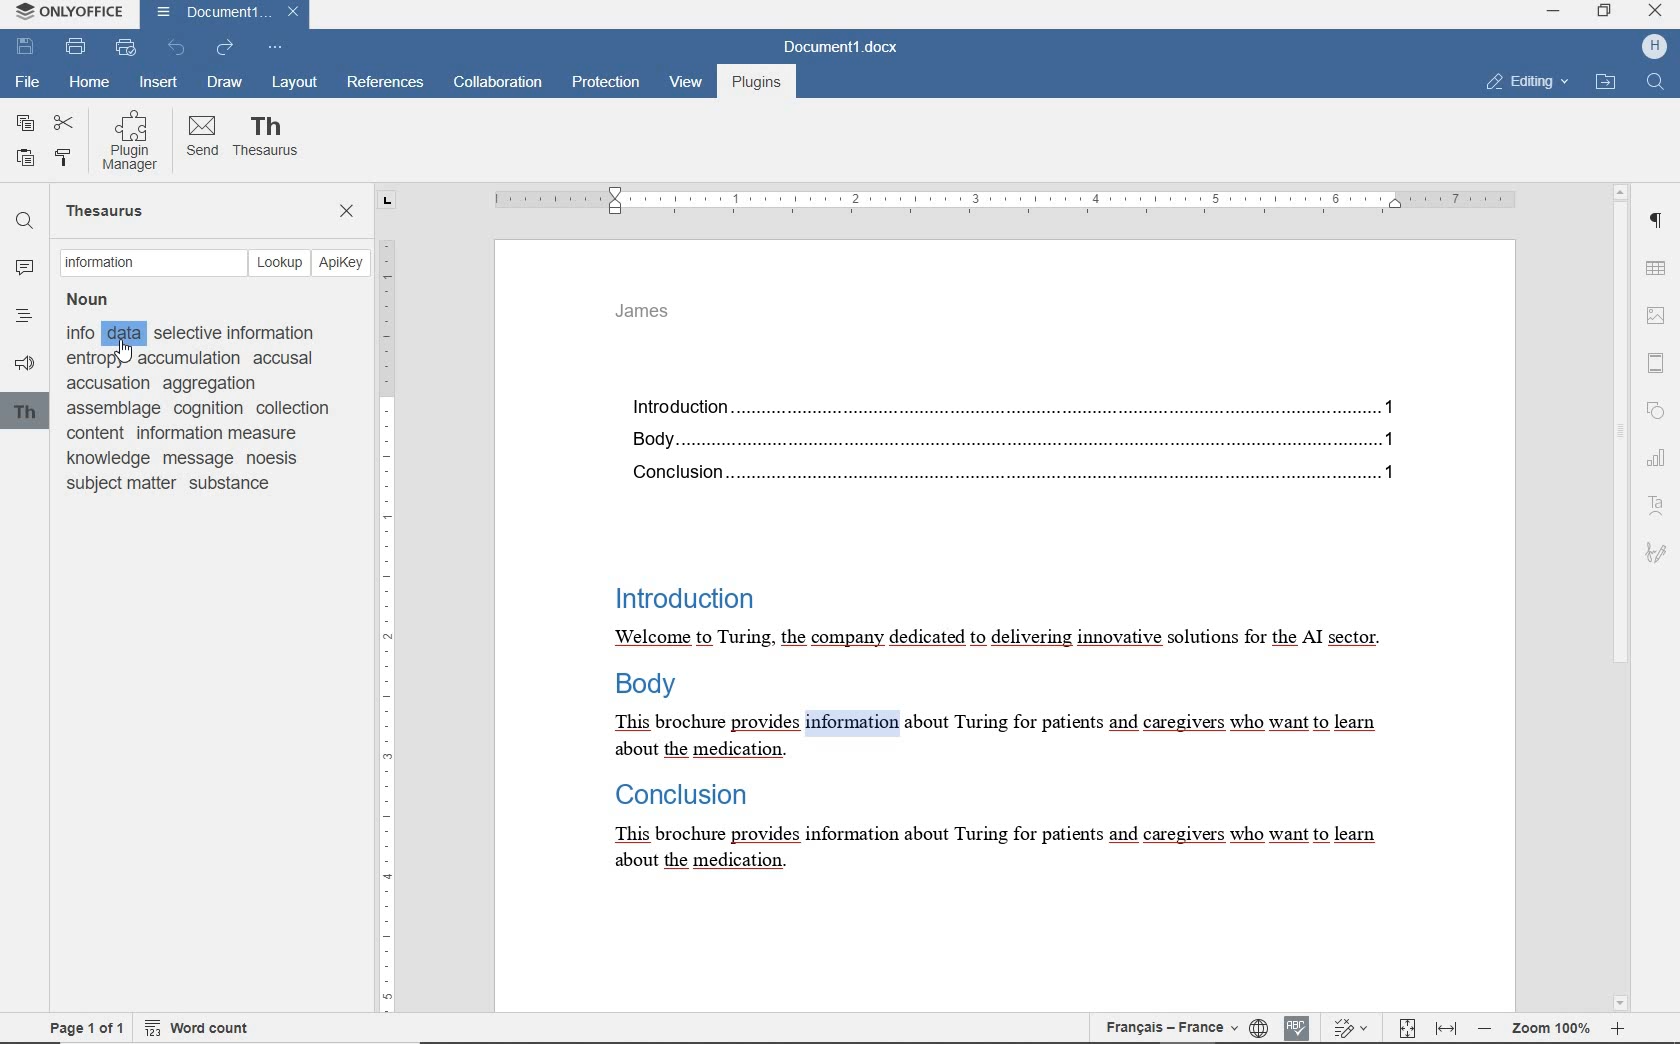 Image resolution: width=1680 pixels, height=1044 pixels. What do you see at coordinates (225, 14) in the screenshot?
I see `DOCUMENT NAME` at bounding box center [225, 14].